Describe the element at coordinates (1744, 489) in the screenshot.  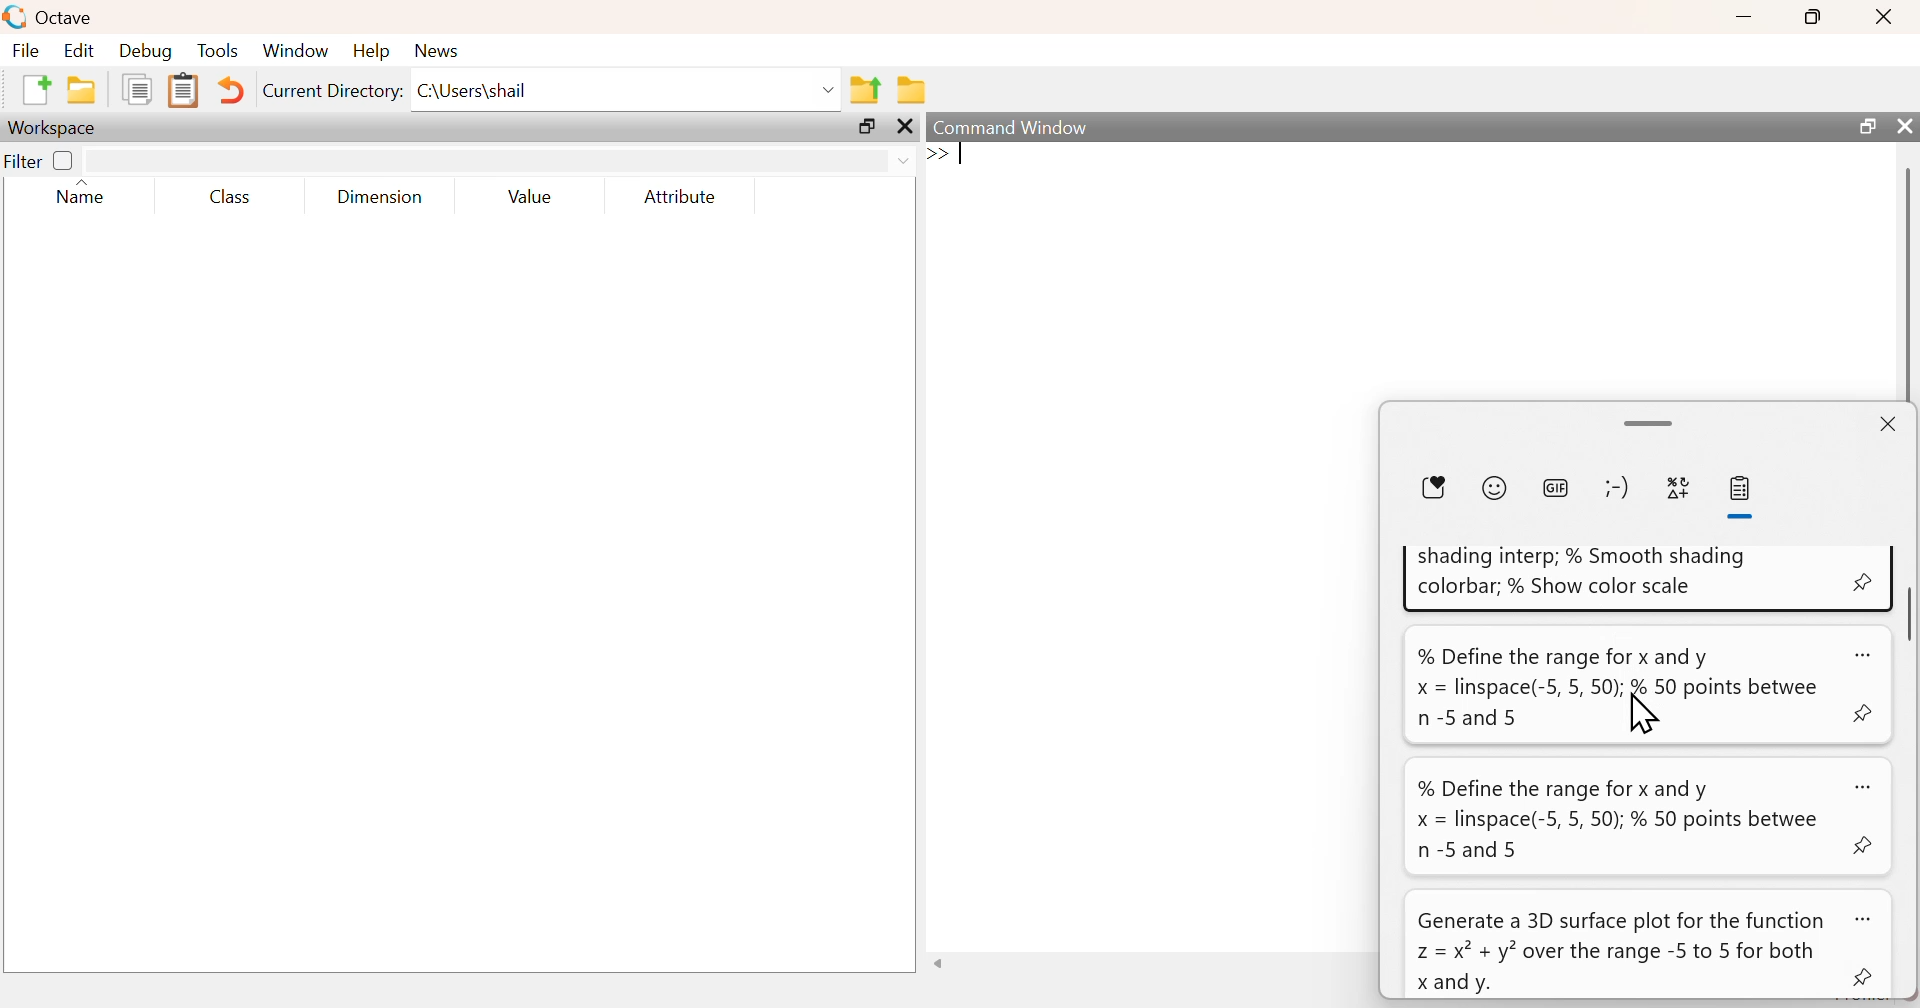
I see `clipboard` at that location.